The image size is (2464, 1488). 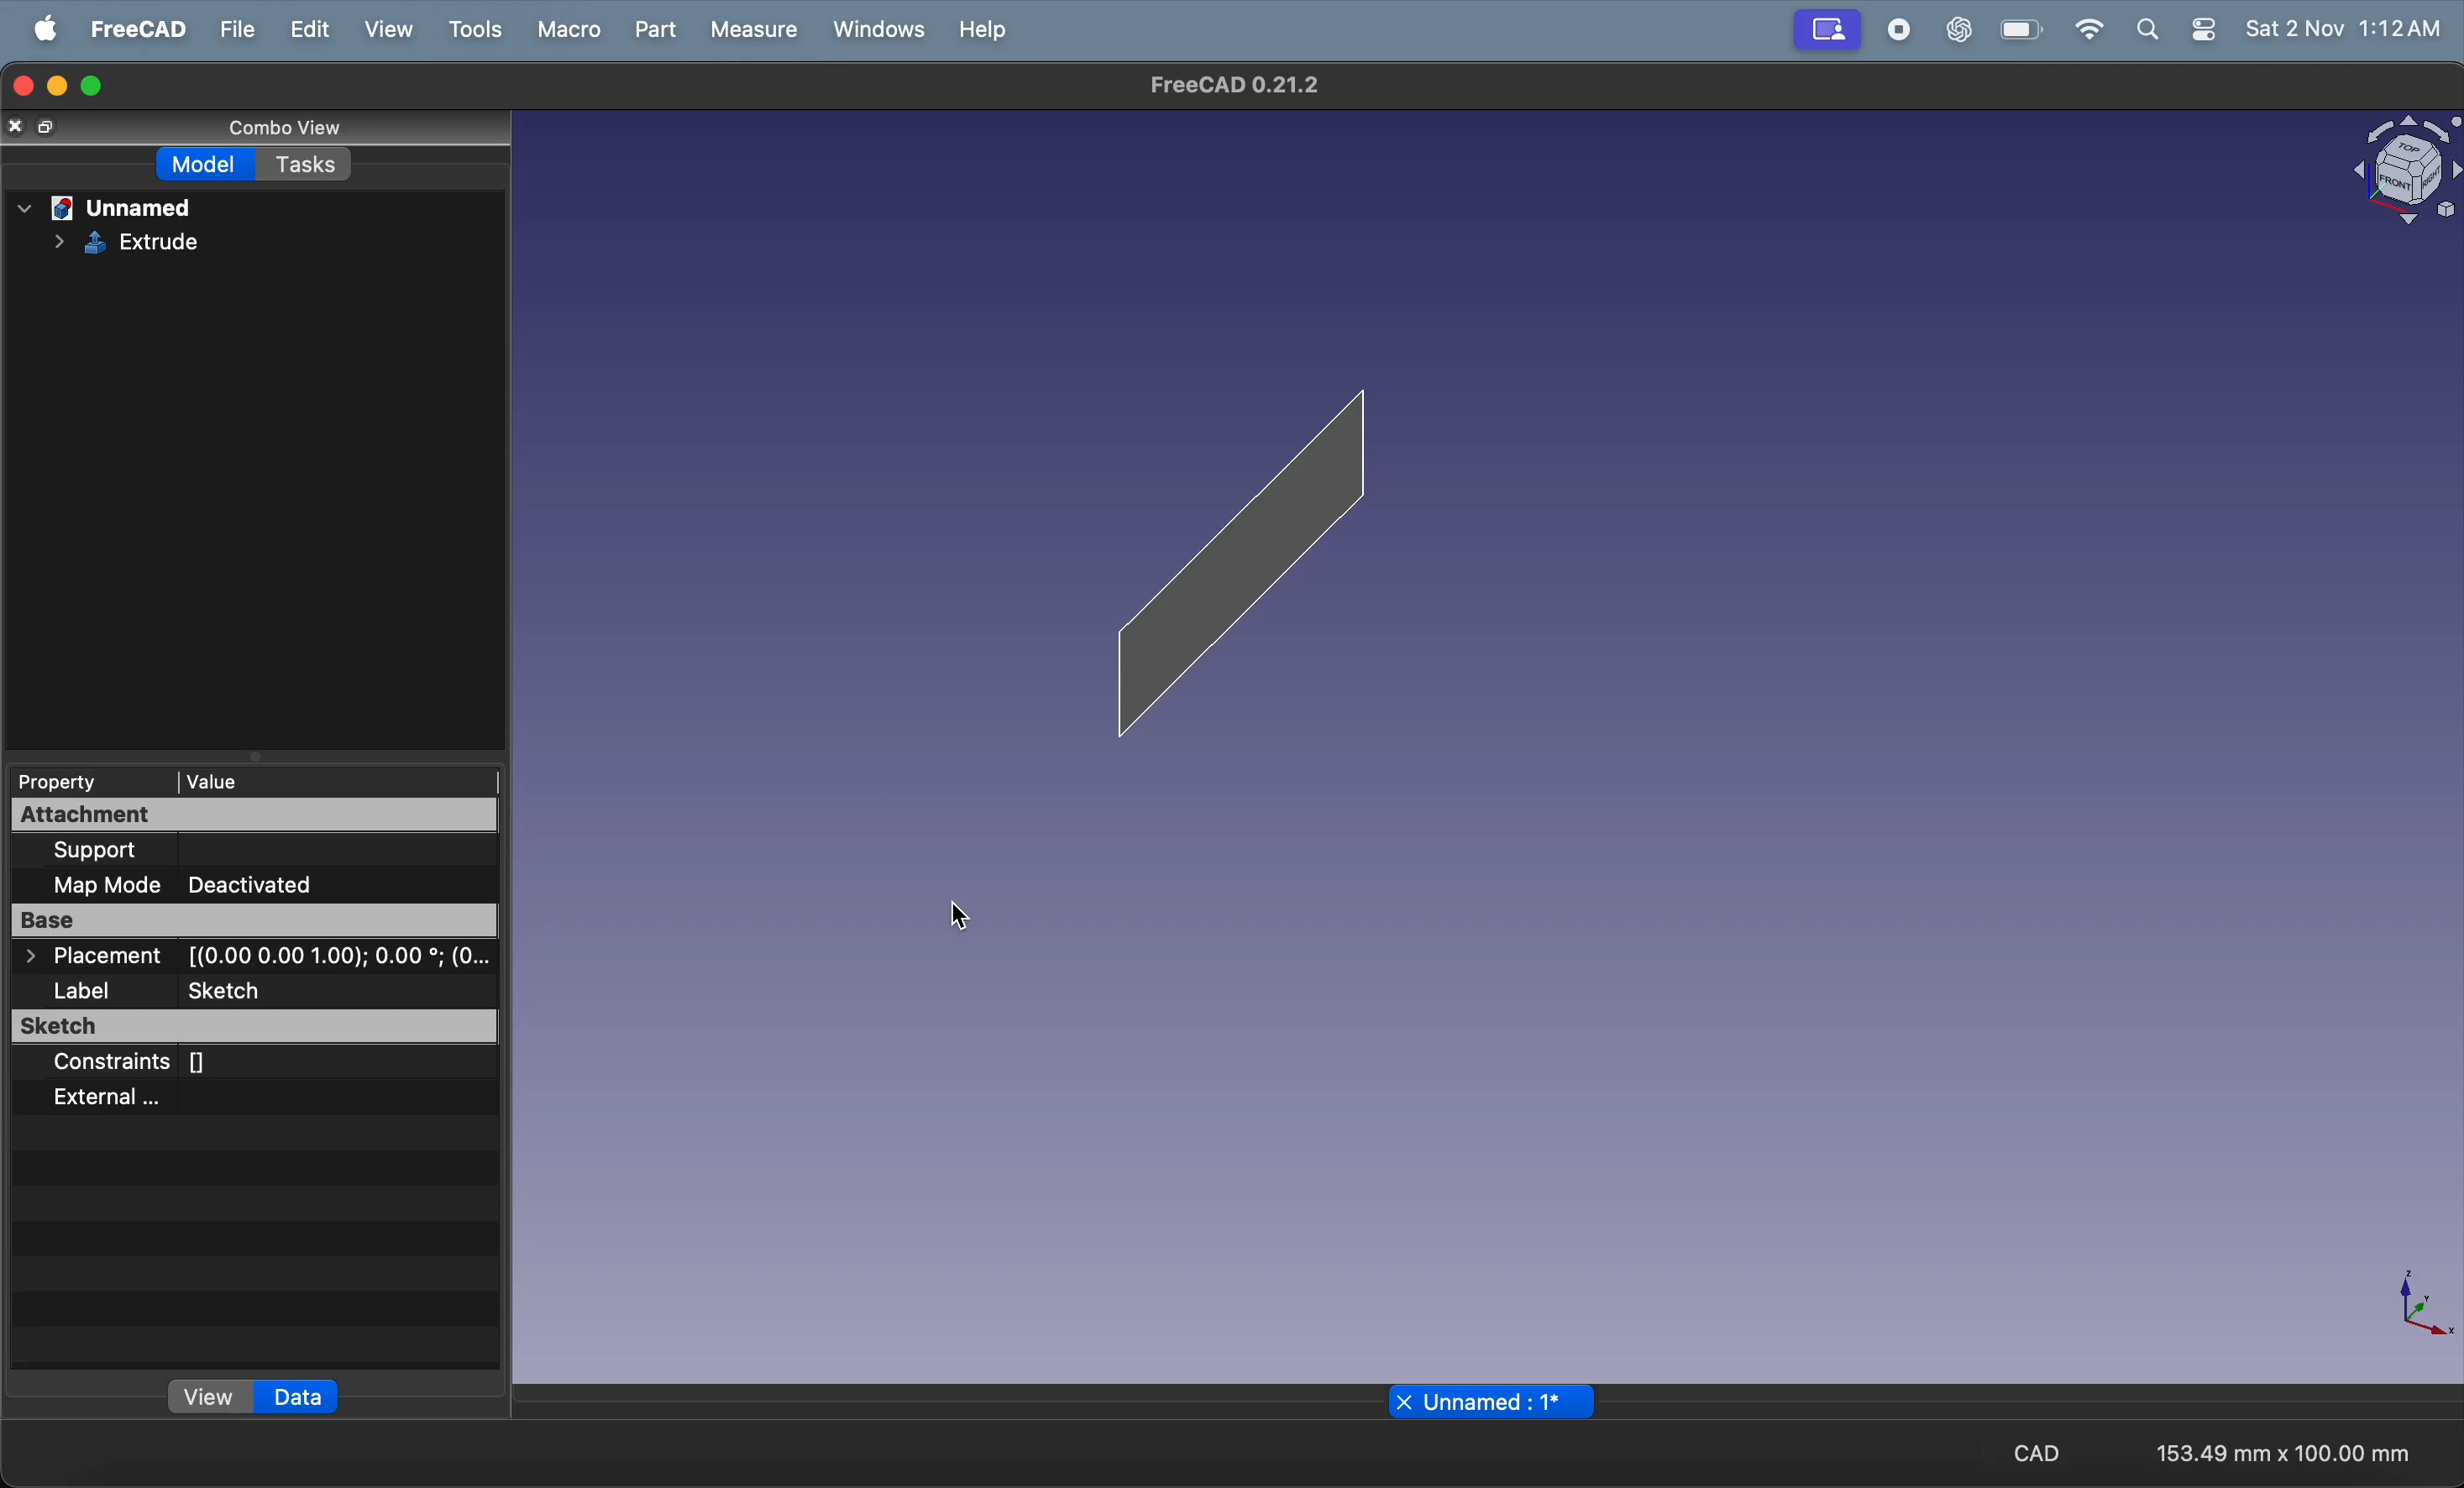 What do you see at coordinates (230, 991) in the screenshot?
I see `sketch` at bounding box center [230, 991].